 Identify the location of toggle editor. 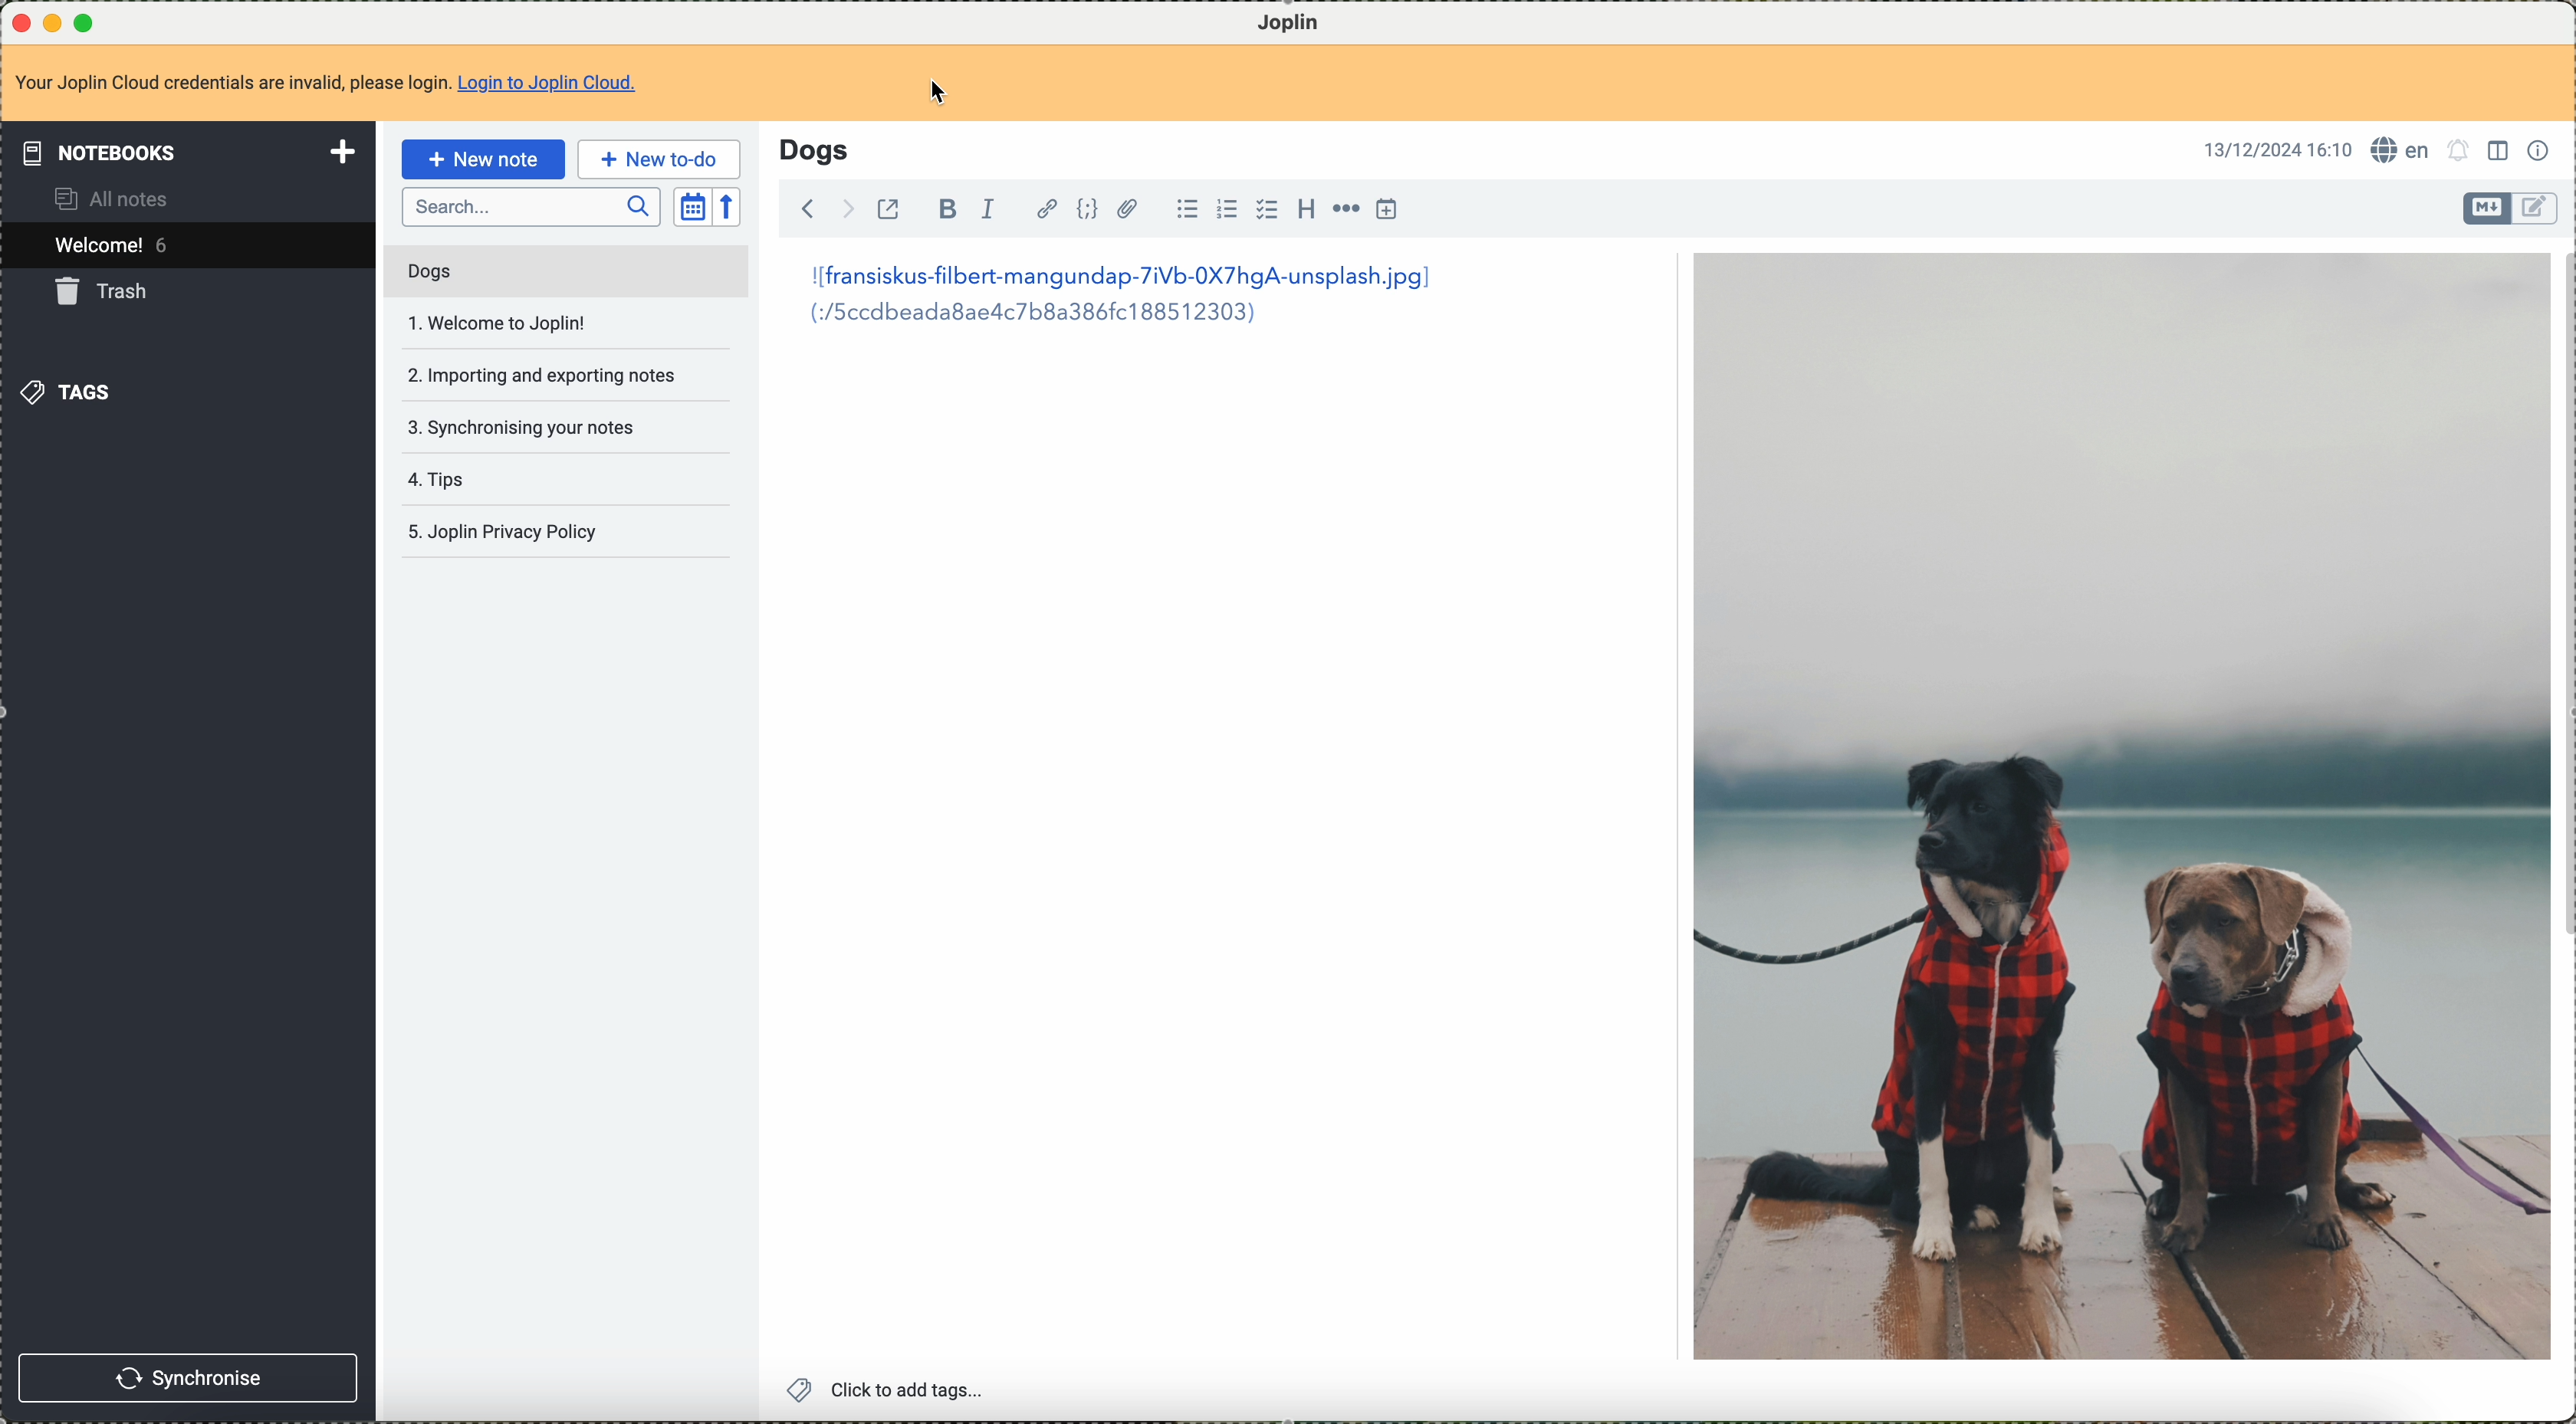
(2537, 207).